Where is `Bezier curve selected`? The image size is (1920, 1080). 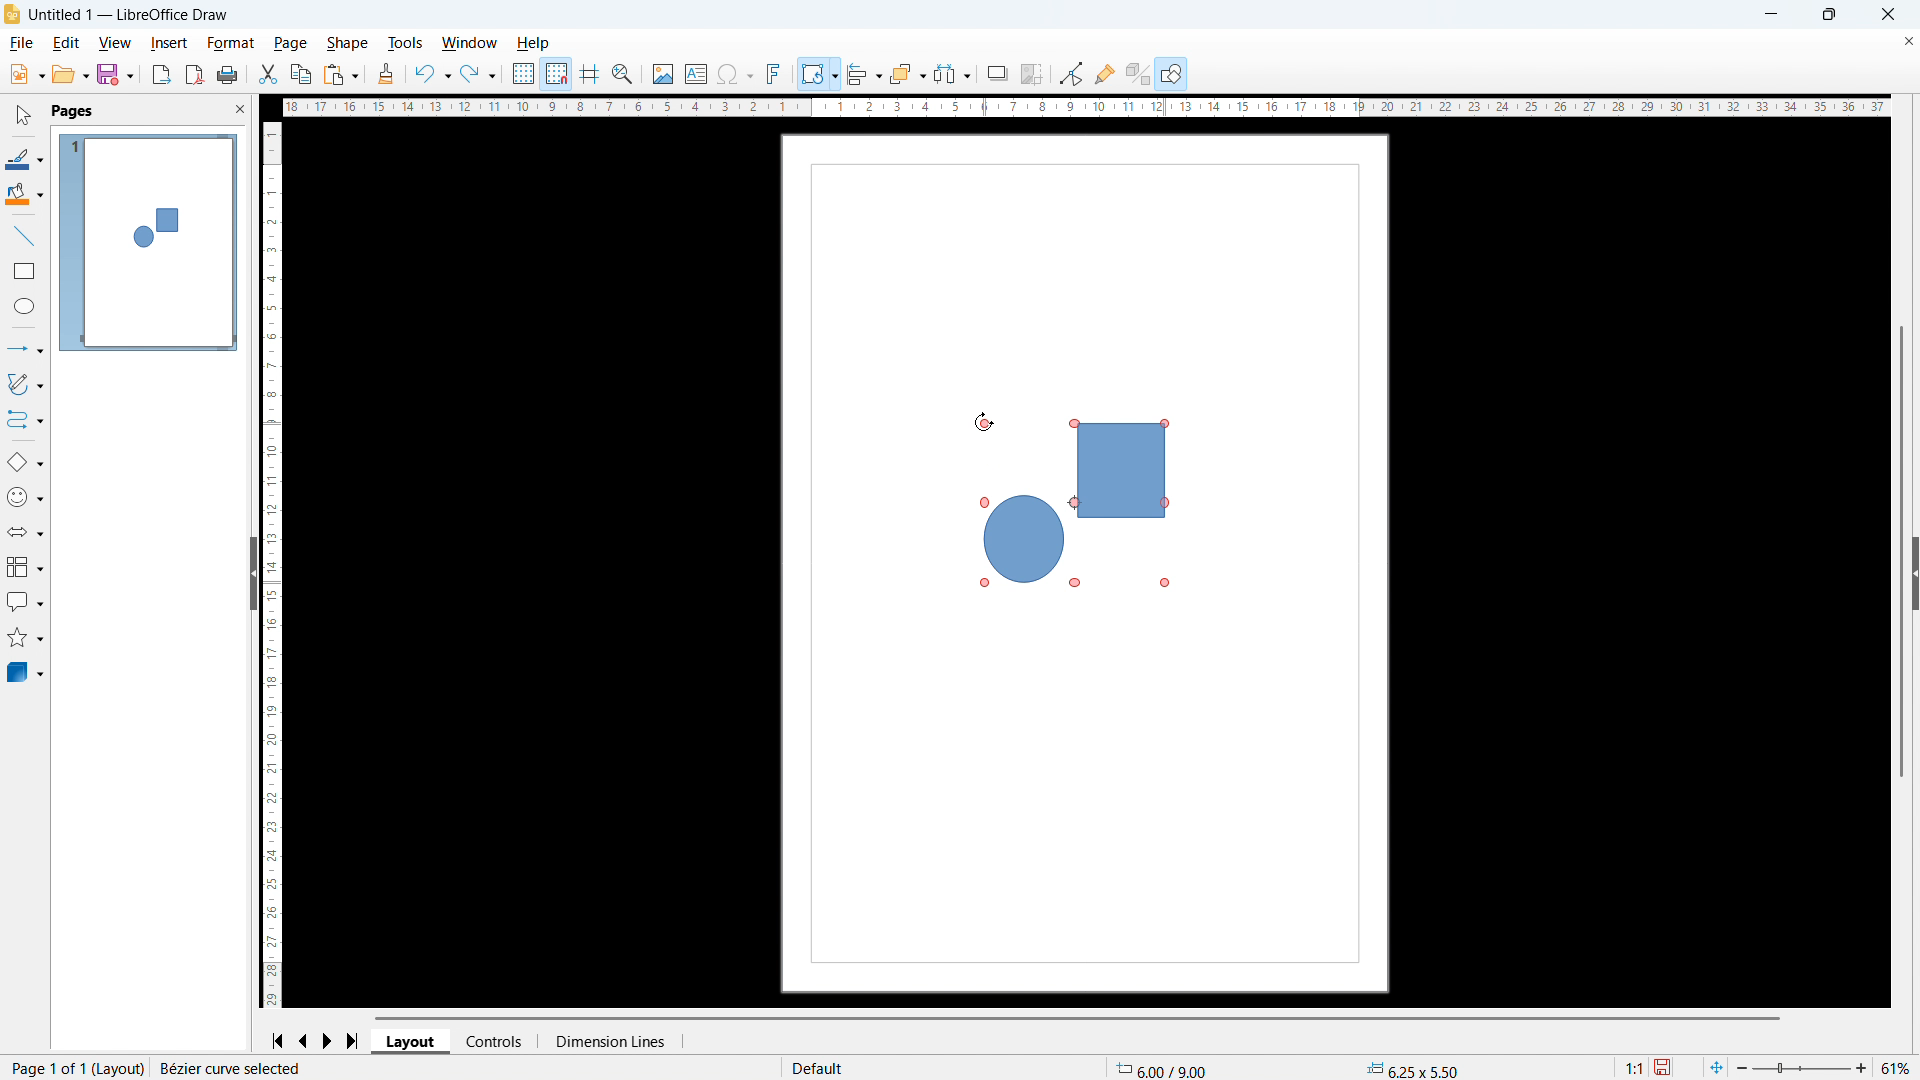
Bezier curve selected is located at coordinates (246, 1068).